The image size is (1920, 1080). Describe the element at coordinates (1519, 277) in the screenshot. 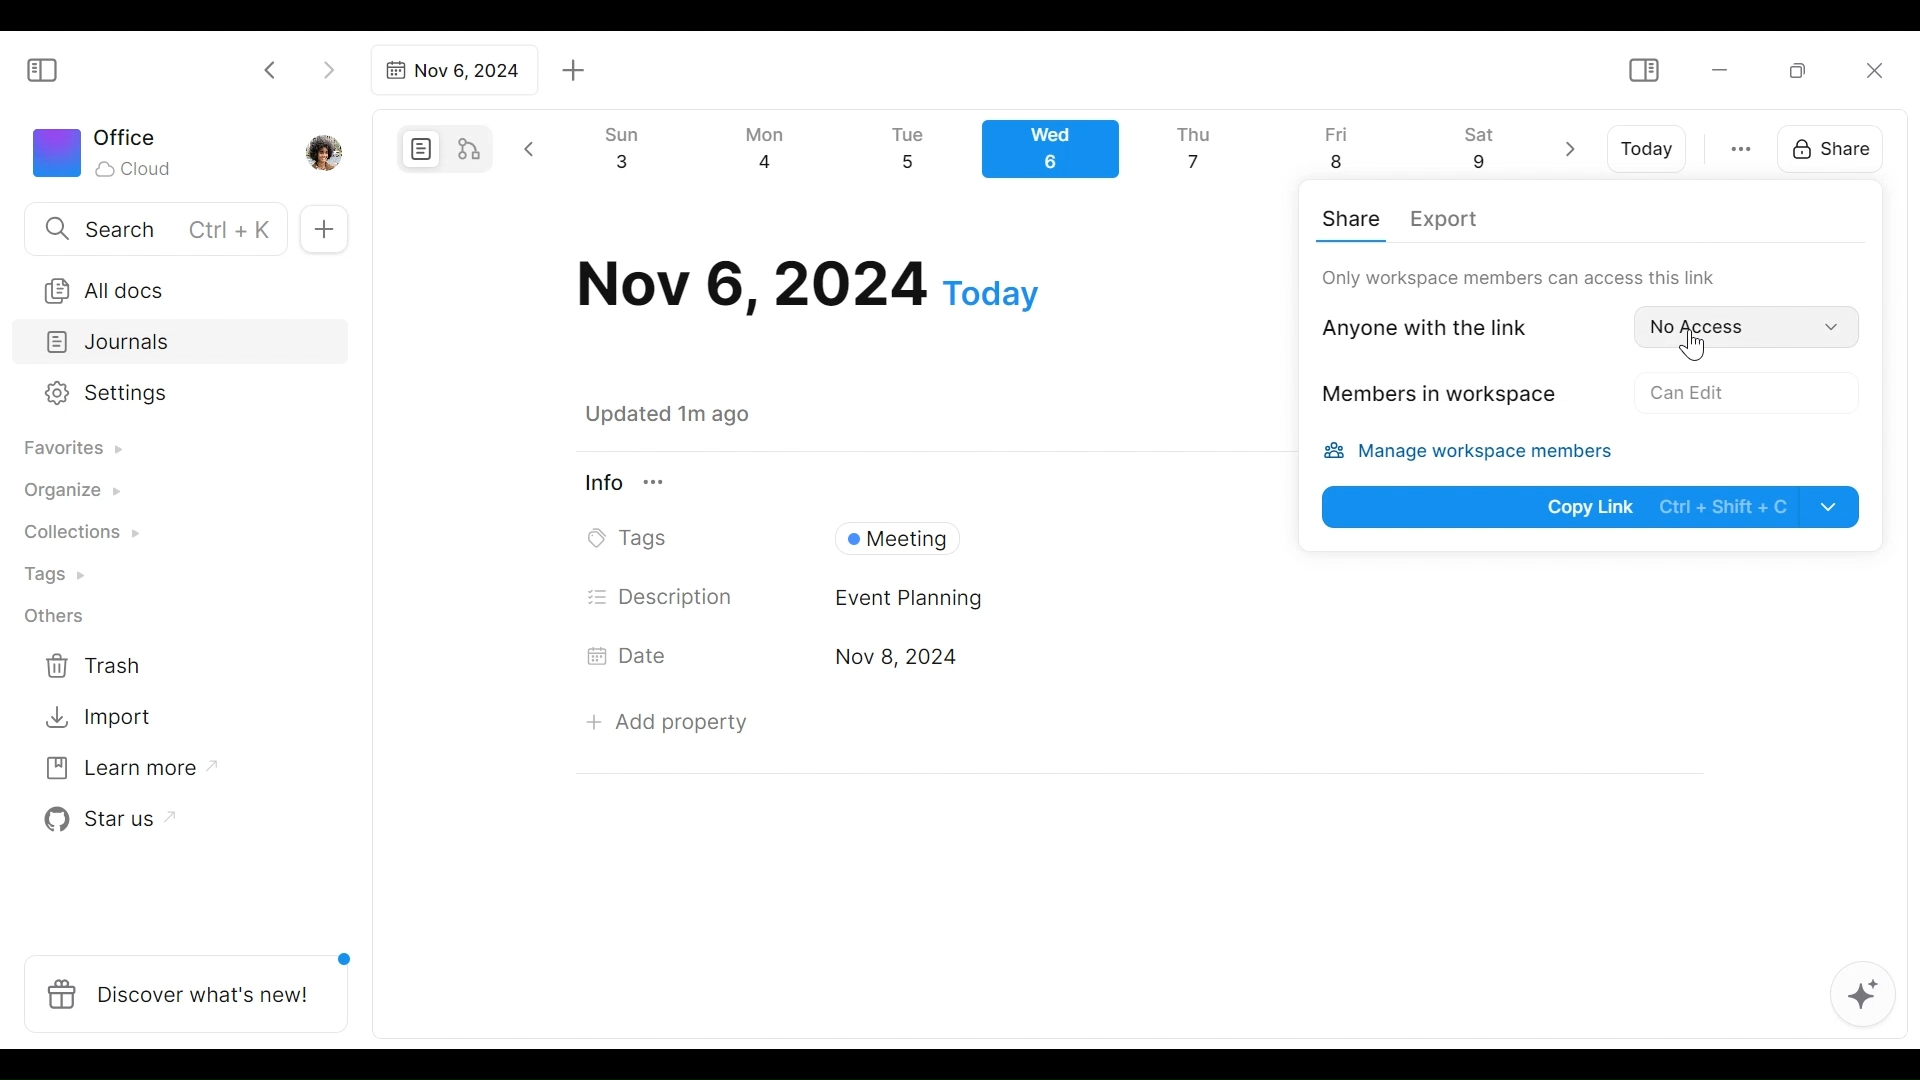

I see `Only workspace can access this link` at that location.